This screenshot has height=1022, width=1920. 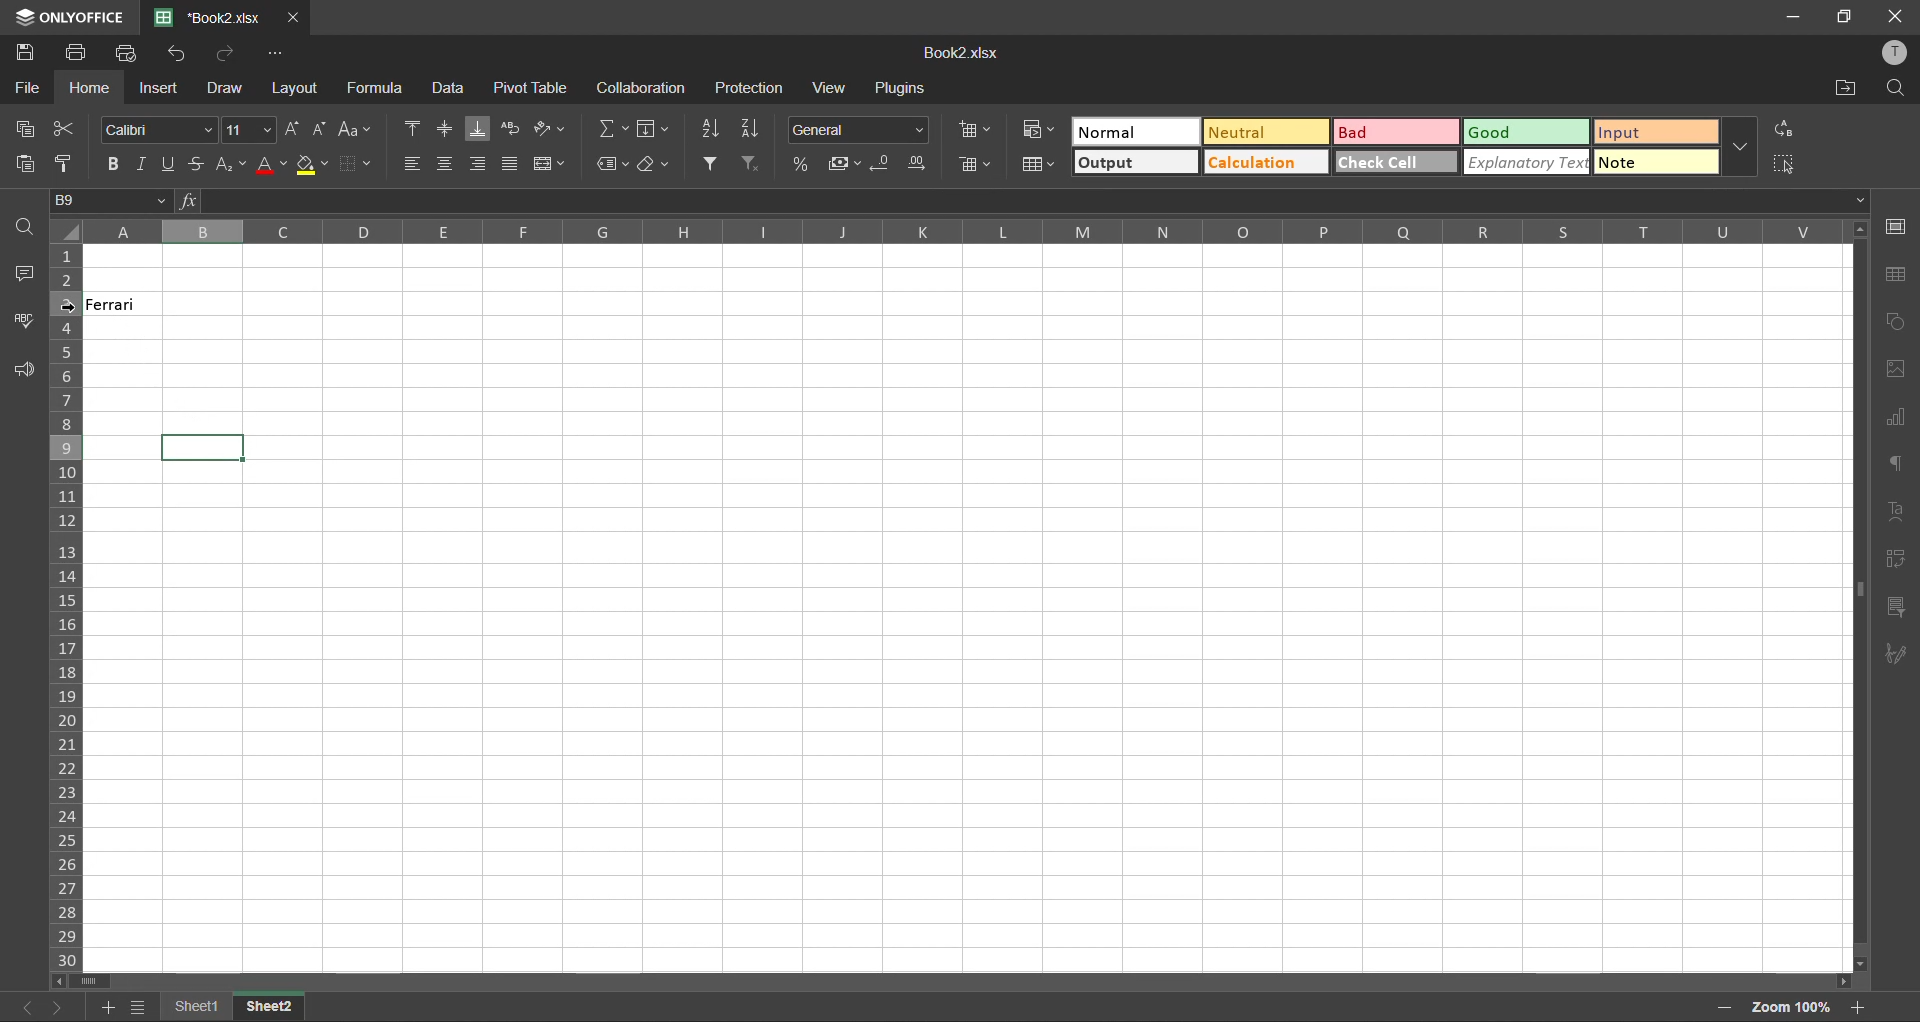 What do you see at coordinates (642, 88) in the screenshot?
I see `collaboration` at bounding box center [642, 88].